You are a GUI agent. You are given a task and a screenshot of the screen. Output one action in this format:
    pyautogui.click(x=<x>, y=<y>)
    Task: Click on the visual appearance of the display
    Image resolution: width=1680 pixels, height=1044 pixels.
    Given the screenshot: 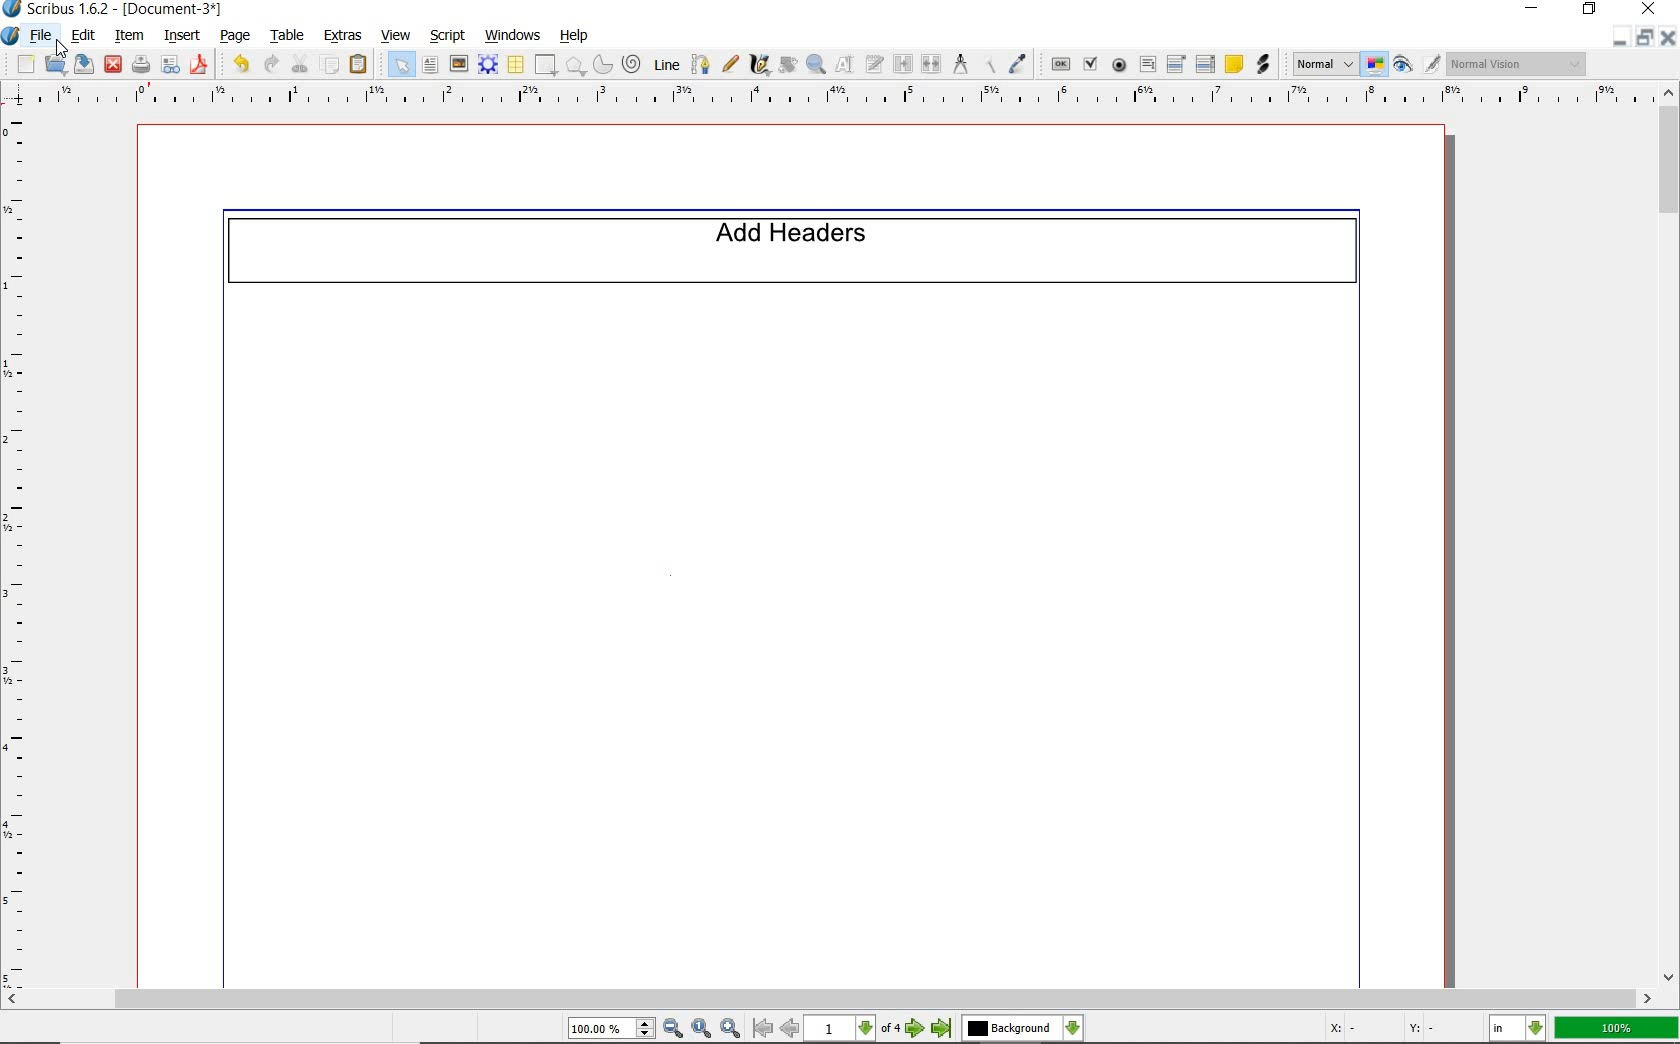 What is the action you would take?
    pyautogui.click(x=1518, y=65)
    